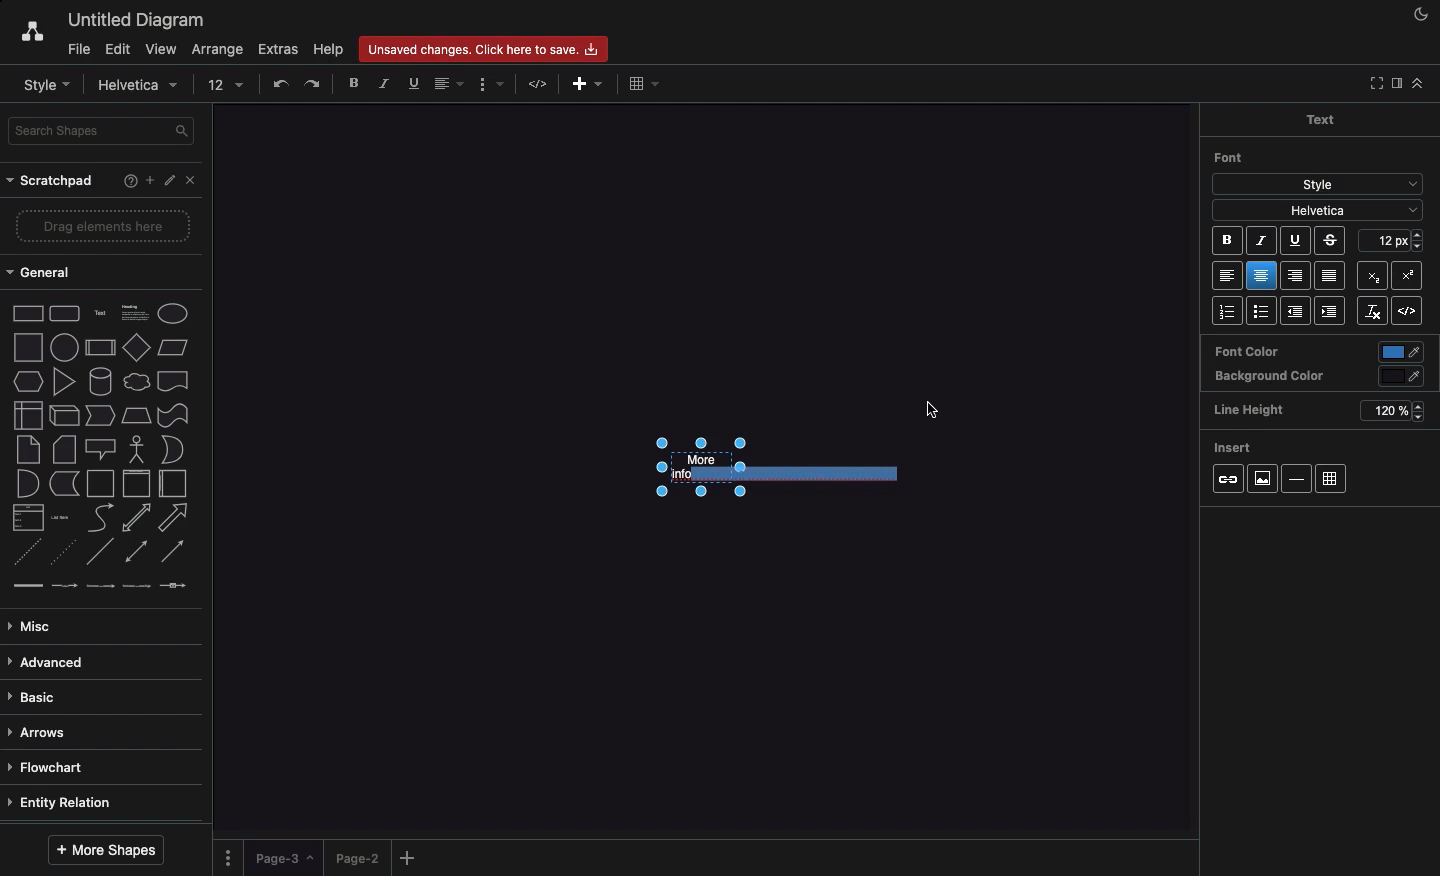  Describe the element at coordinates (26, 552) in the screenshot. I see `dashed line` at that location.